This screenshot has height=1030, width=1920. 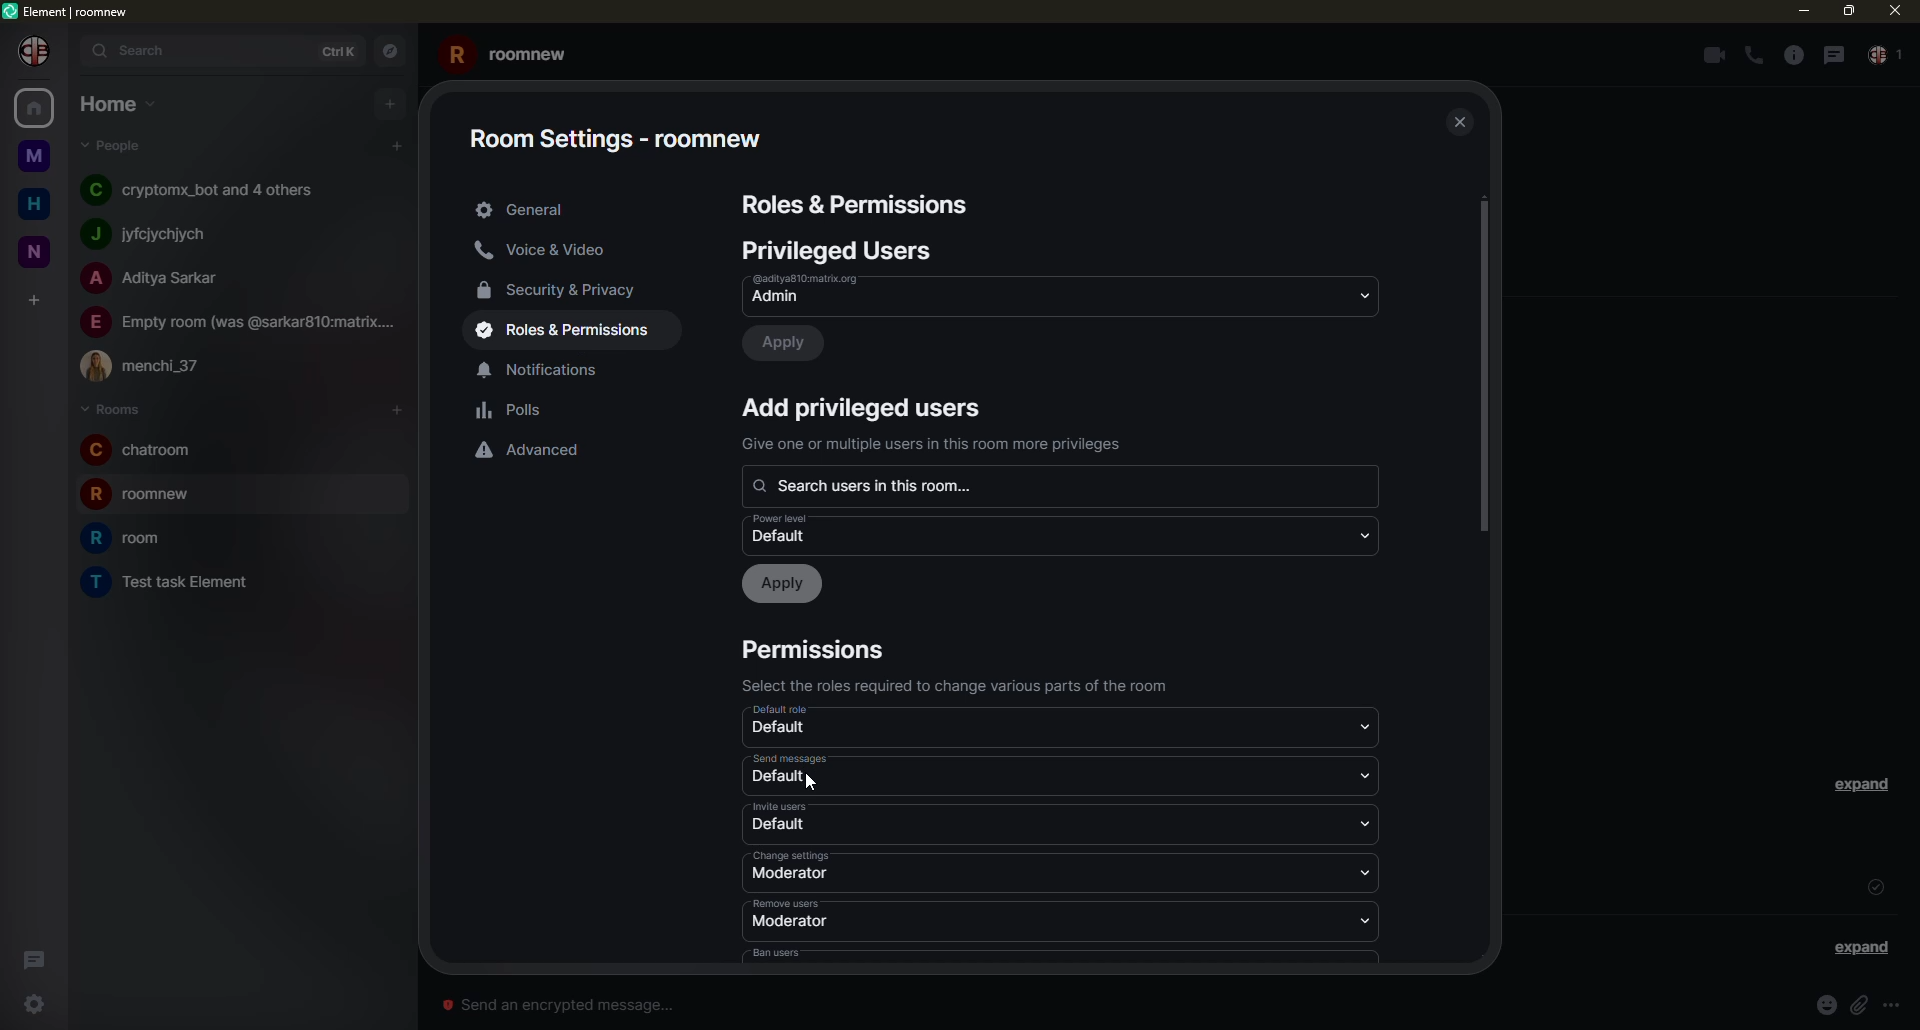 What do you see at coordinates (398, 145) in the screenshot?
I see `add` at bounding box center [398, 145].